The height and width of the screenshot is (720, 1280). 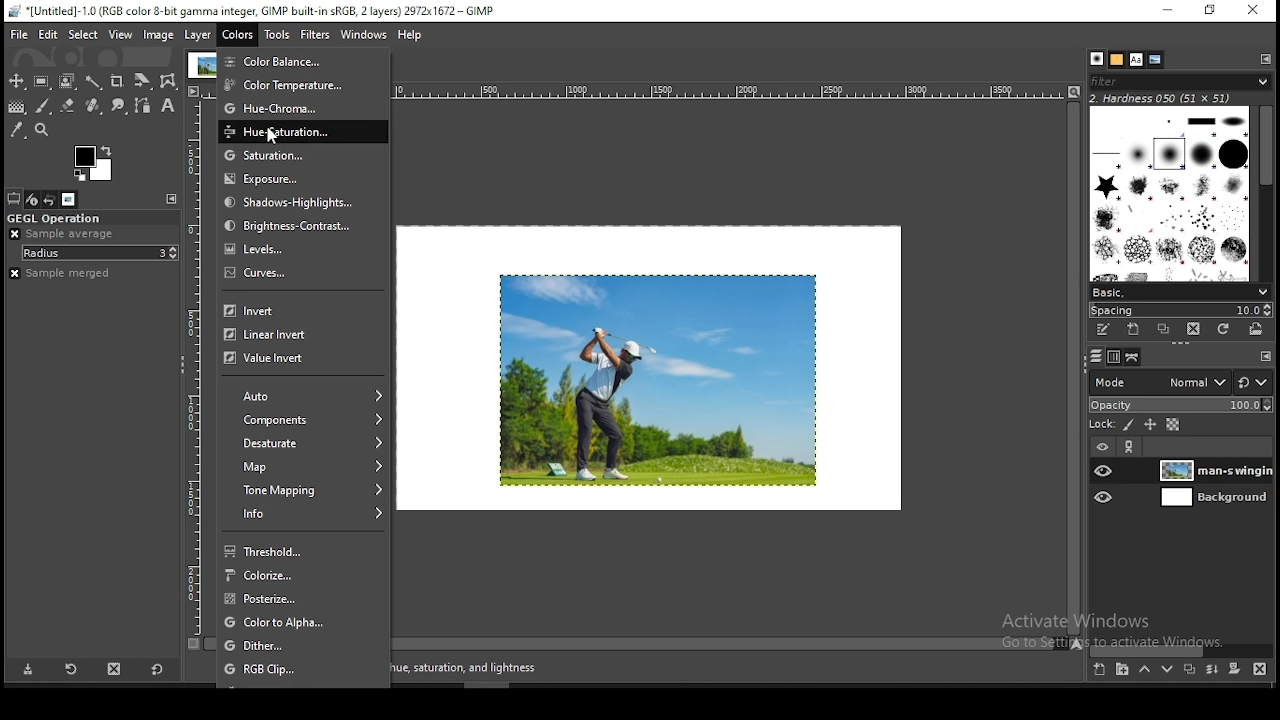 I want to click on close window, so click(x=1255, y=11).